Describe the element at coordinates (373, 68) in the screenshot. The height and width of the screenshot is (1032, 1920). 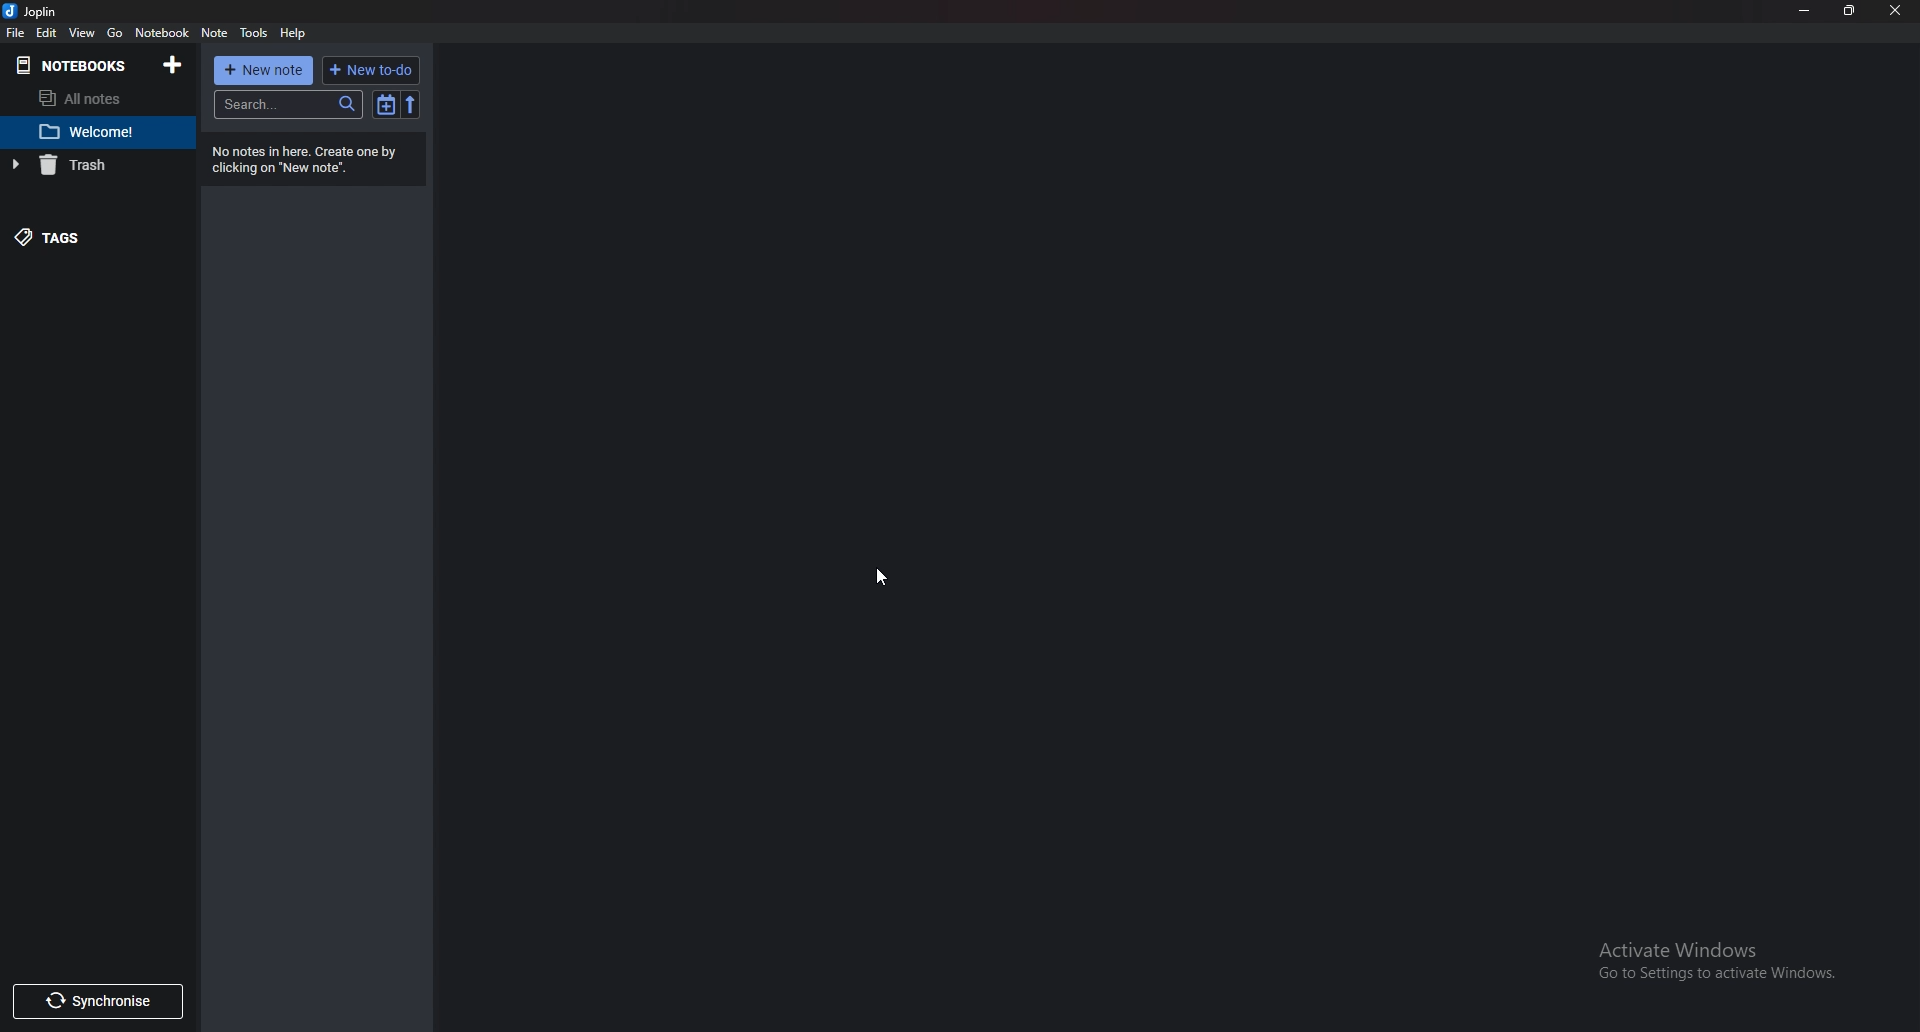
I see `New to do` at that location.